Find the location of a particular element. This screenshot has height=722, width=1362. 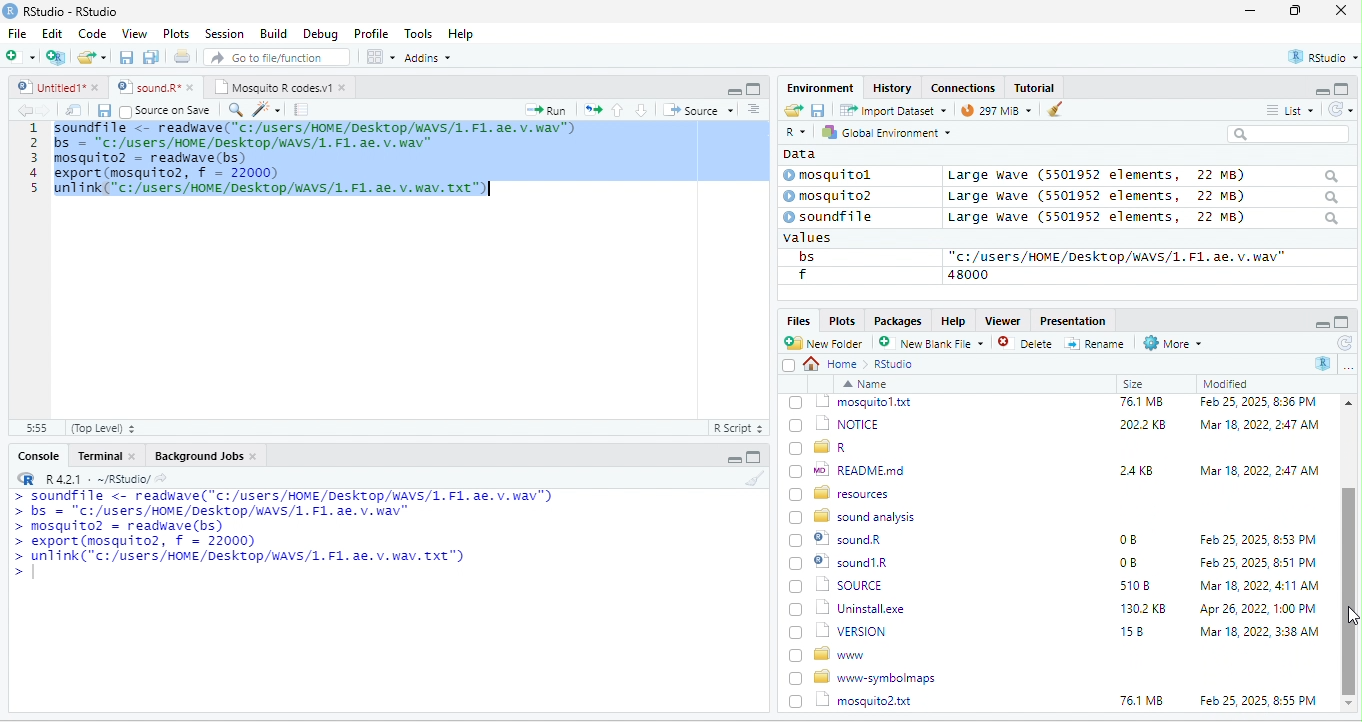

clases is located at coordinates (965, 86).